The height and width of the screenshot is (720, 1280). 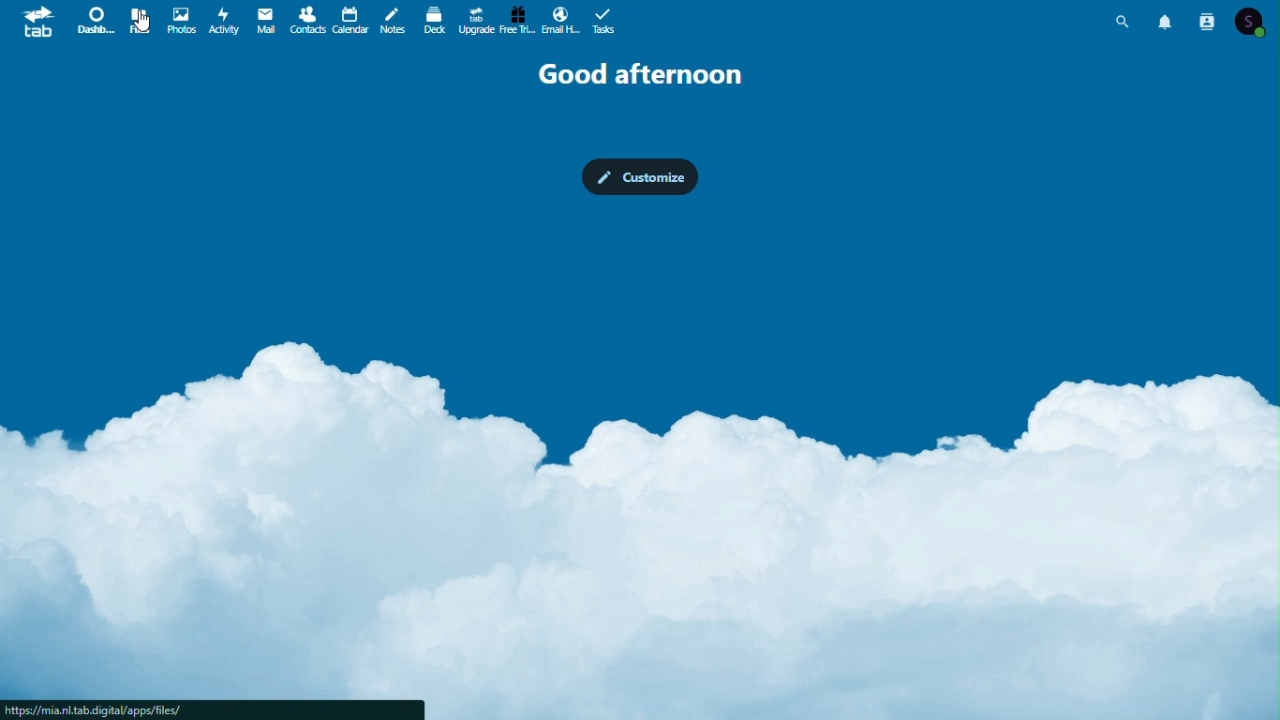 I want to click on tab, so click(x=33, y=22).